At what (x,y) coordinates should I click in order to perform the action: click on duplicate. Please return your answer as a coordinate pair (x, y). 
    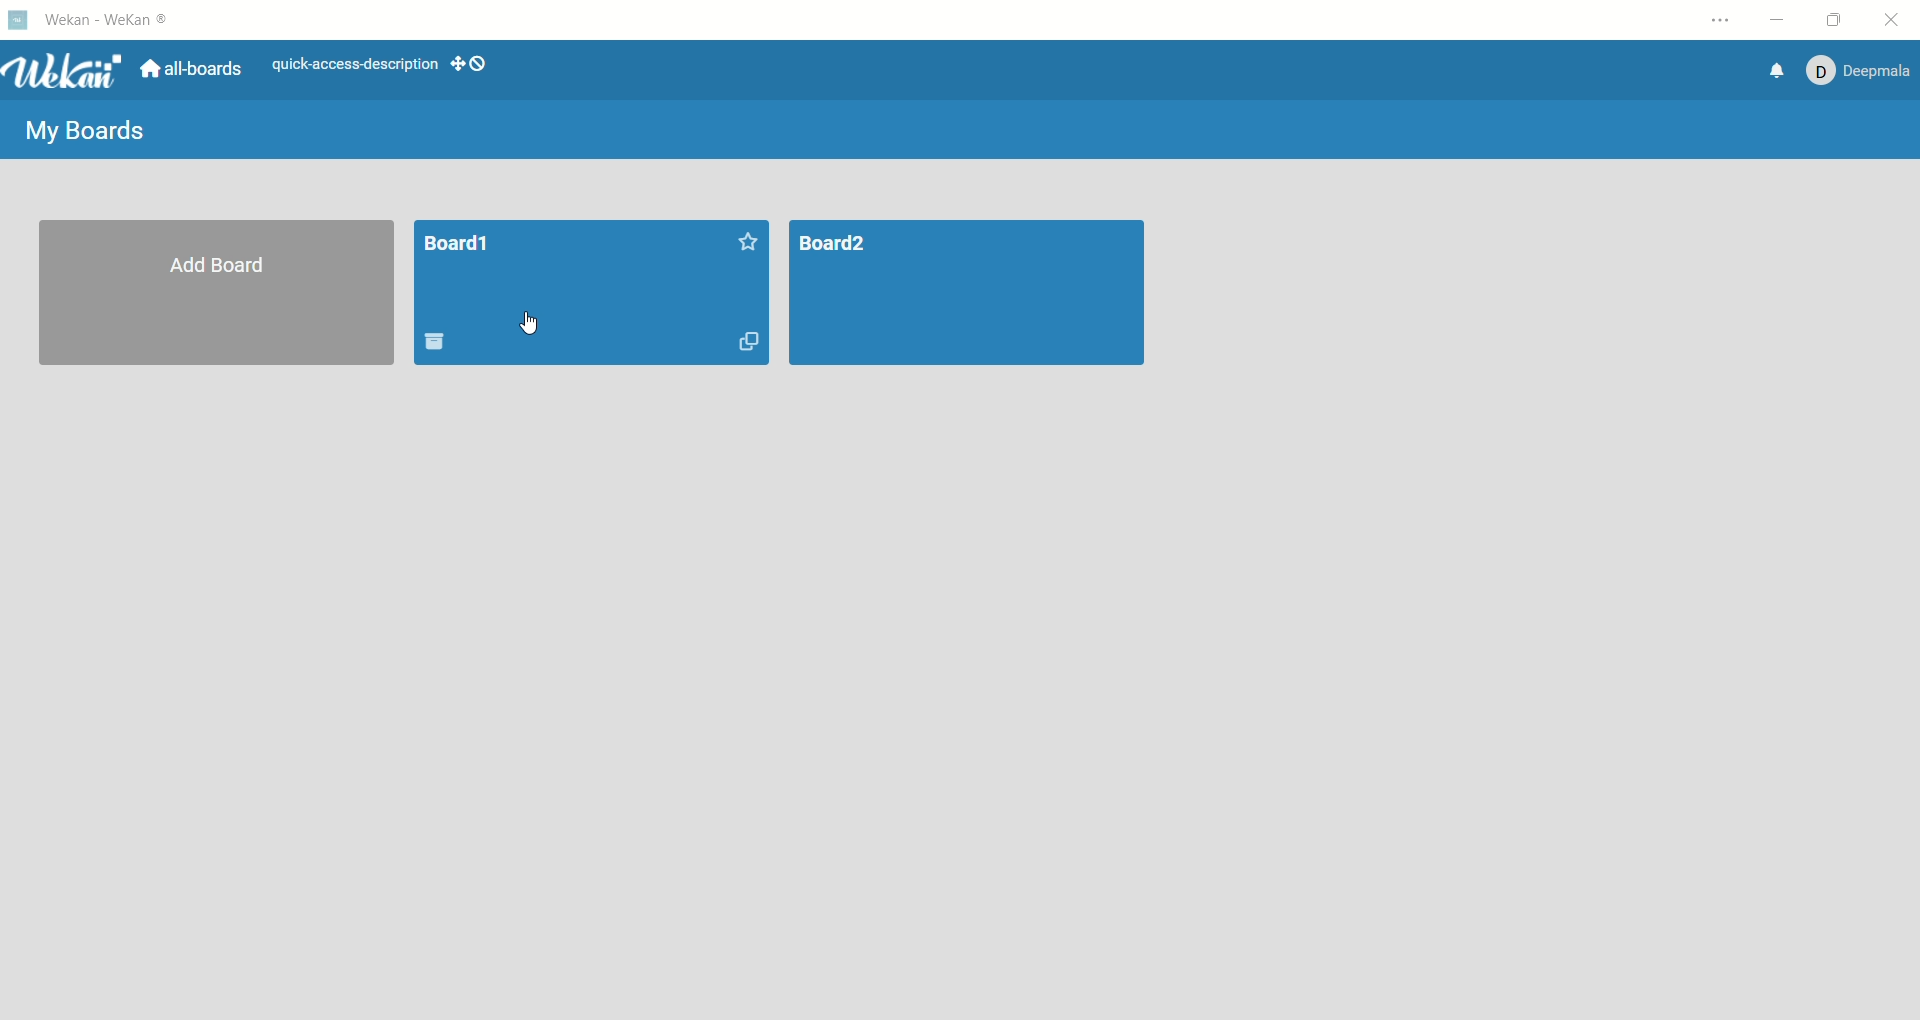
    Looking at the image, I should click on (749, 340).